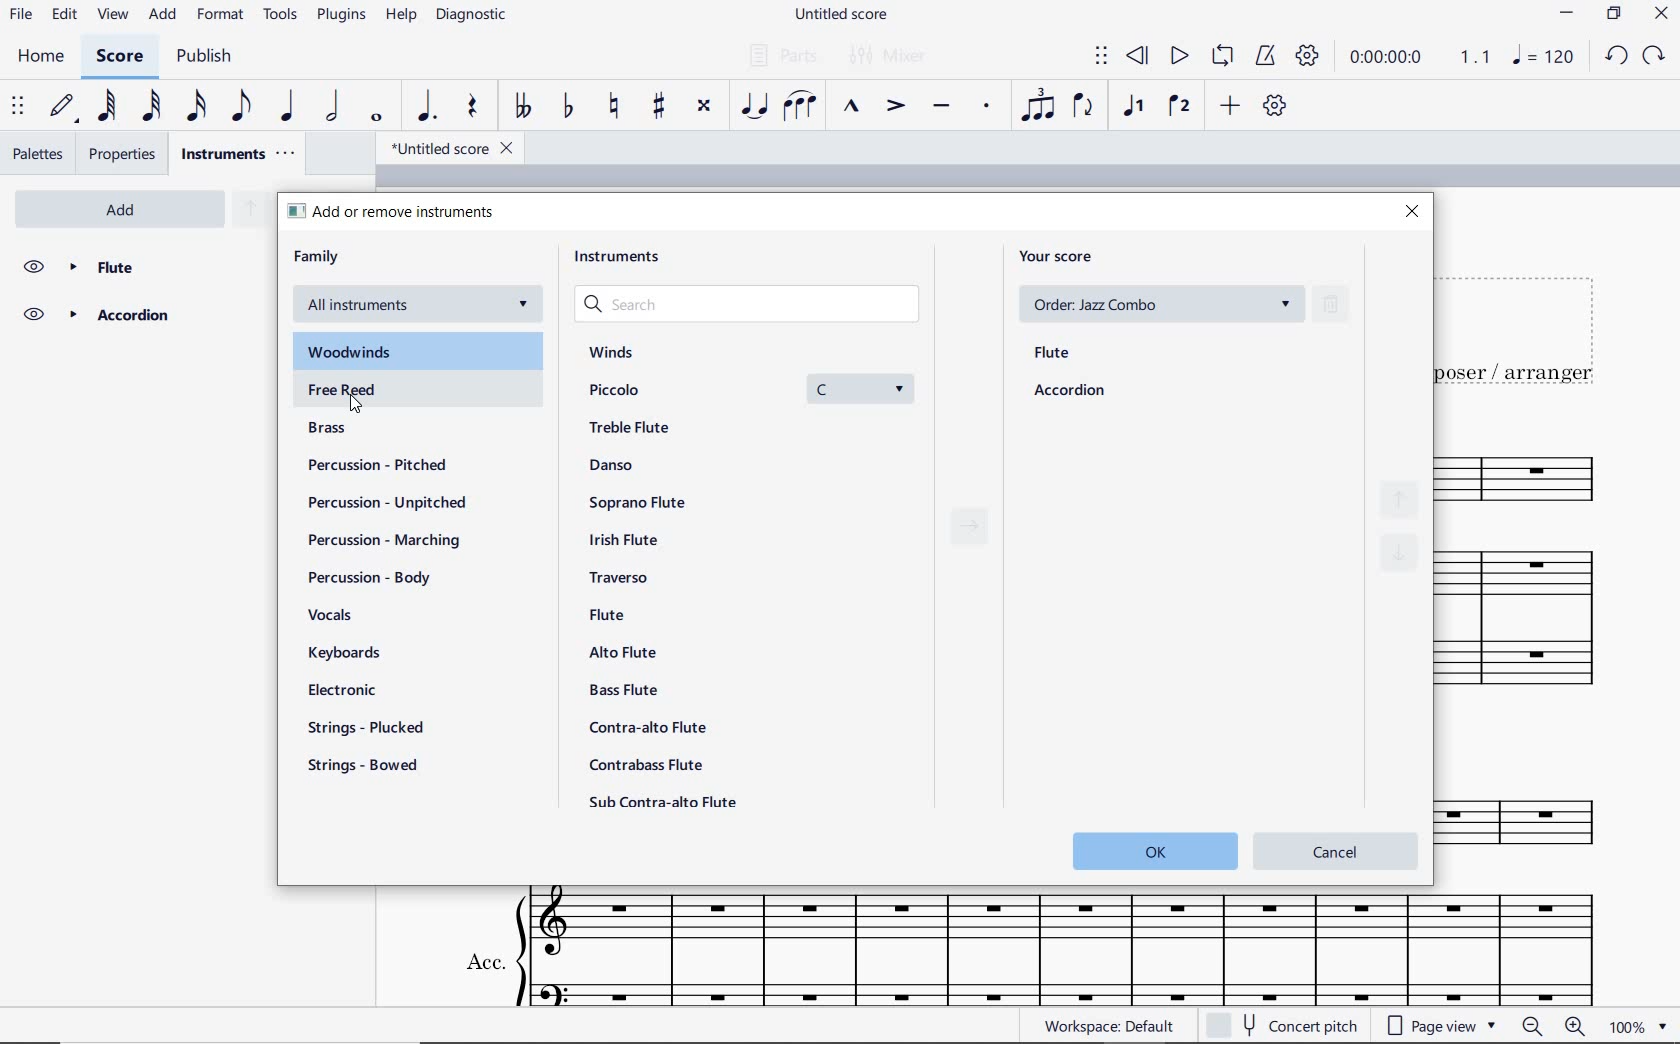 This screenshot has width=1680, height=1044. Describe the element at coordinates (1442, 1027) in the screenshot. I see `page view` at that location.